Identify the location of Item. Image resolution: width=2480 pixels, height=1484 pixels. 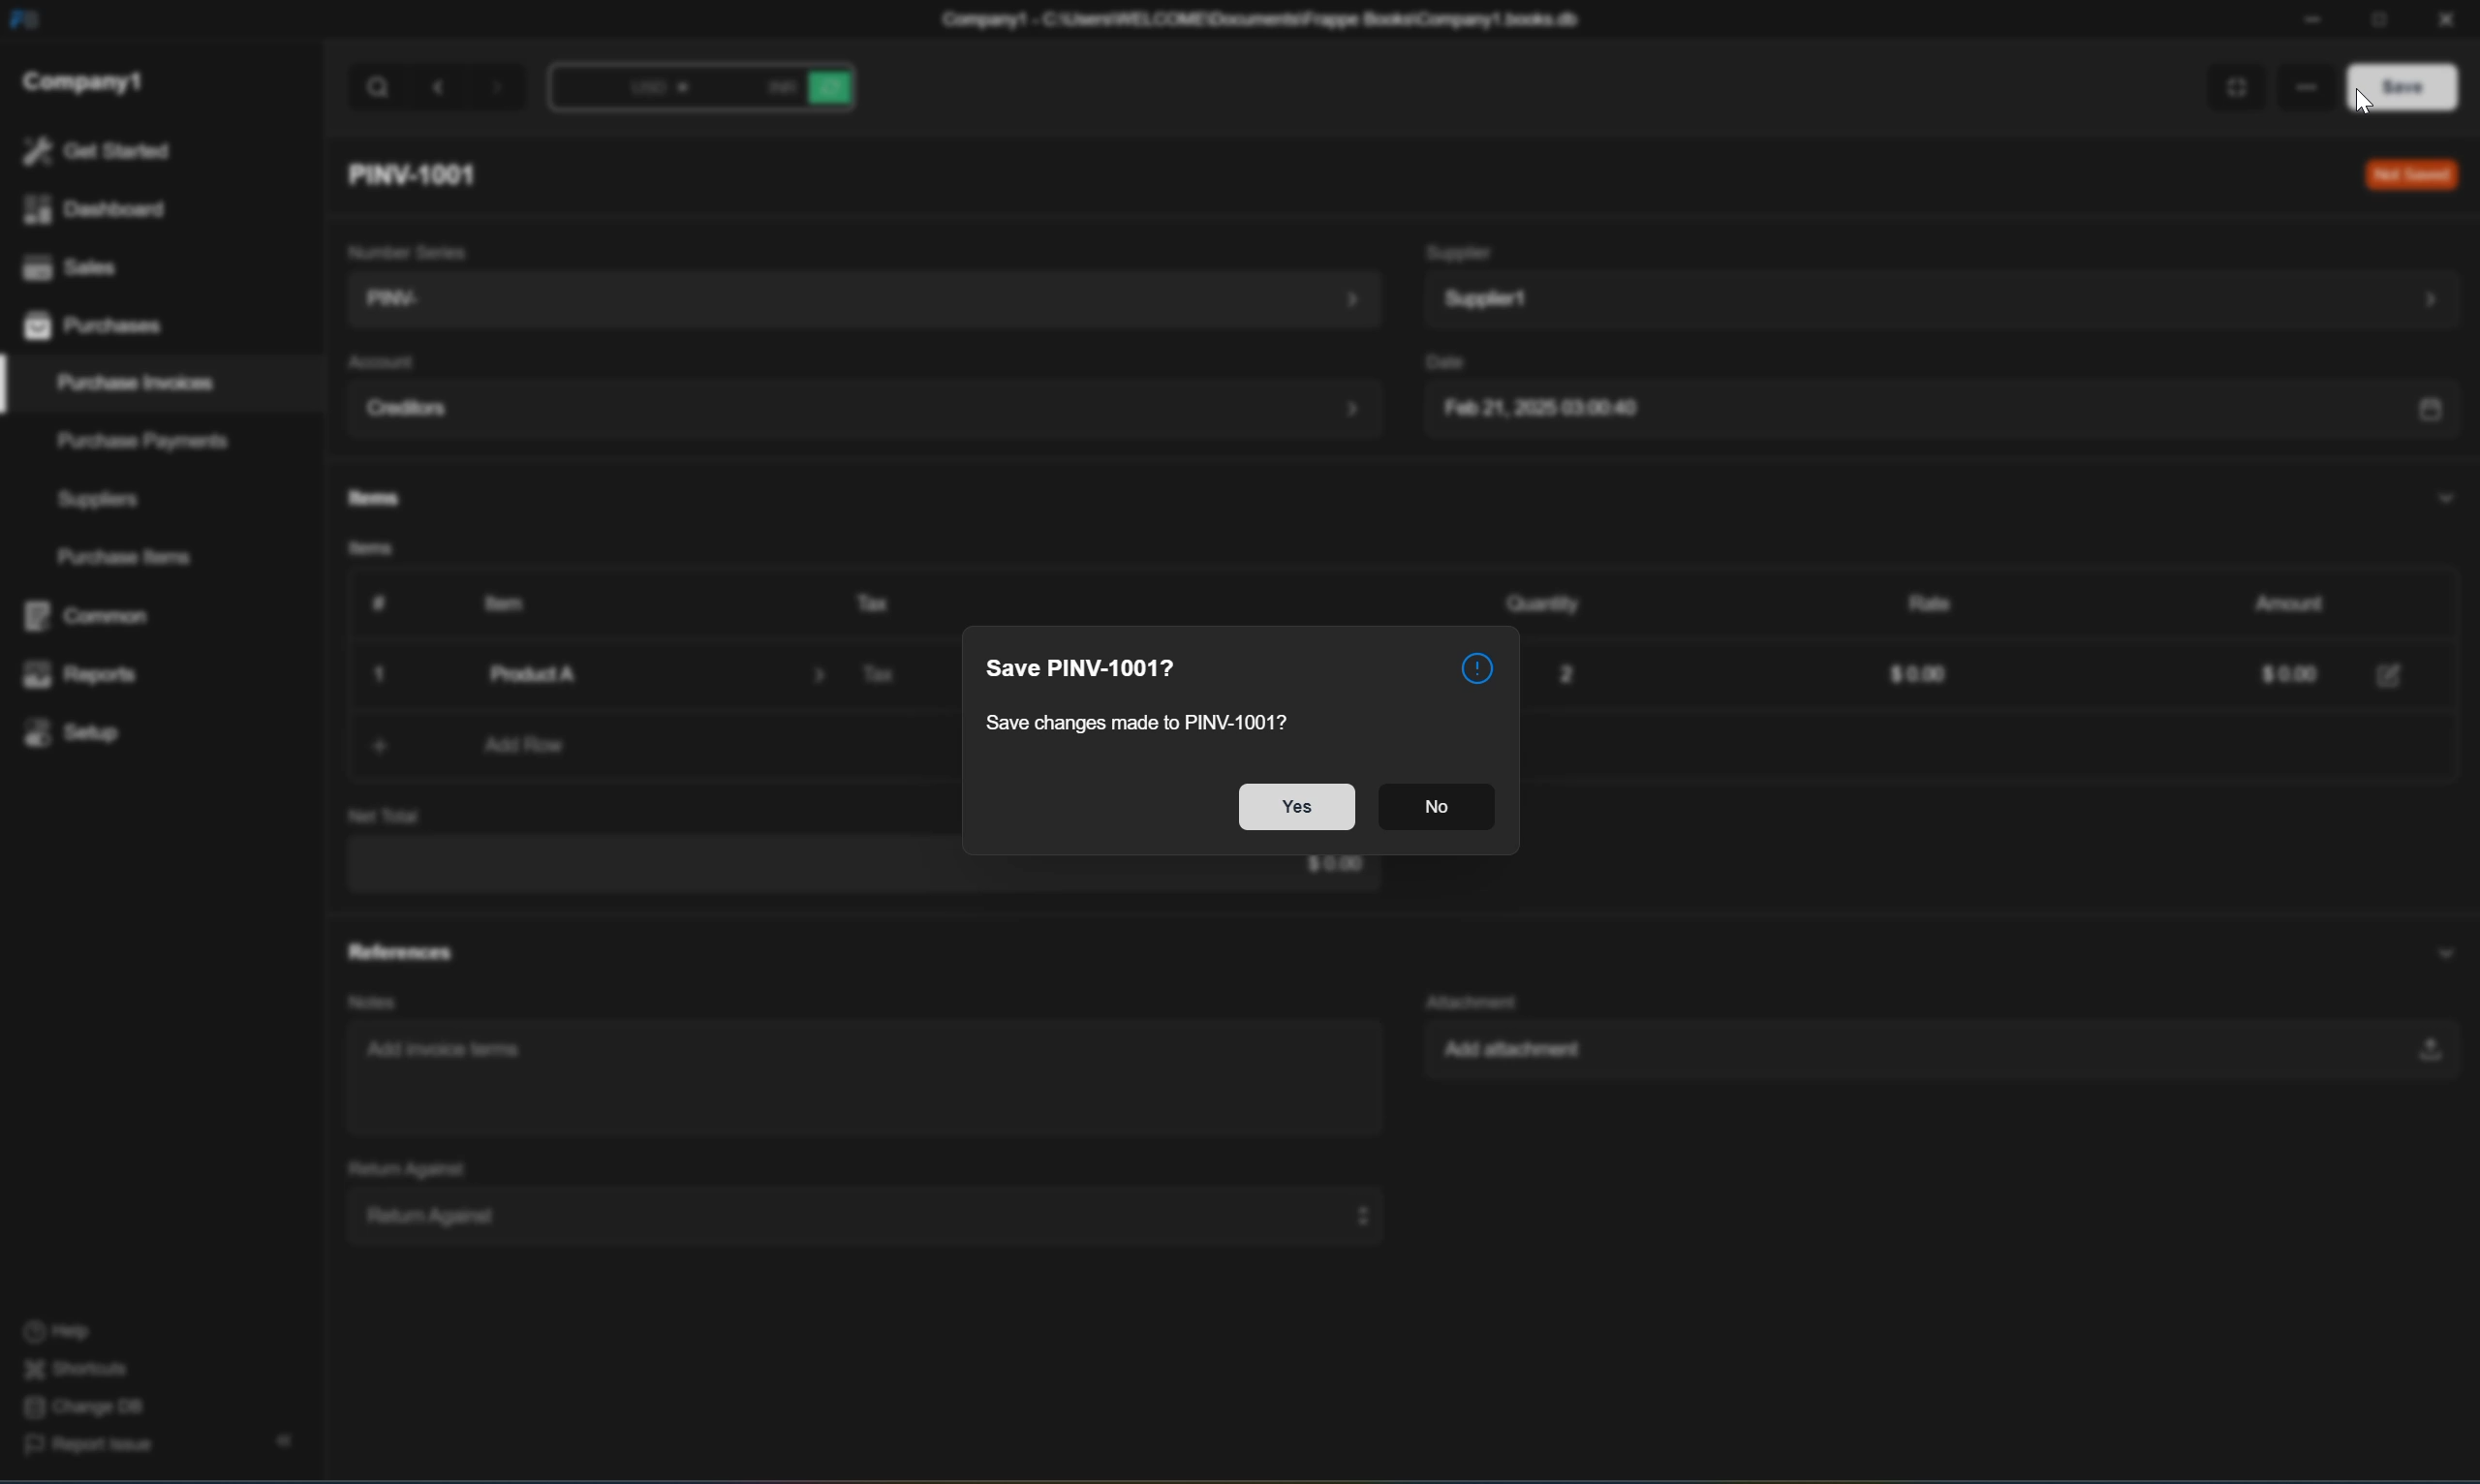
(495, 602).